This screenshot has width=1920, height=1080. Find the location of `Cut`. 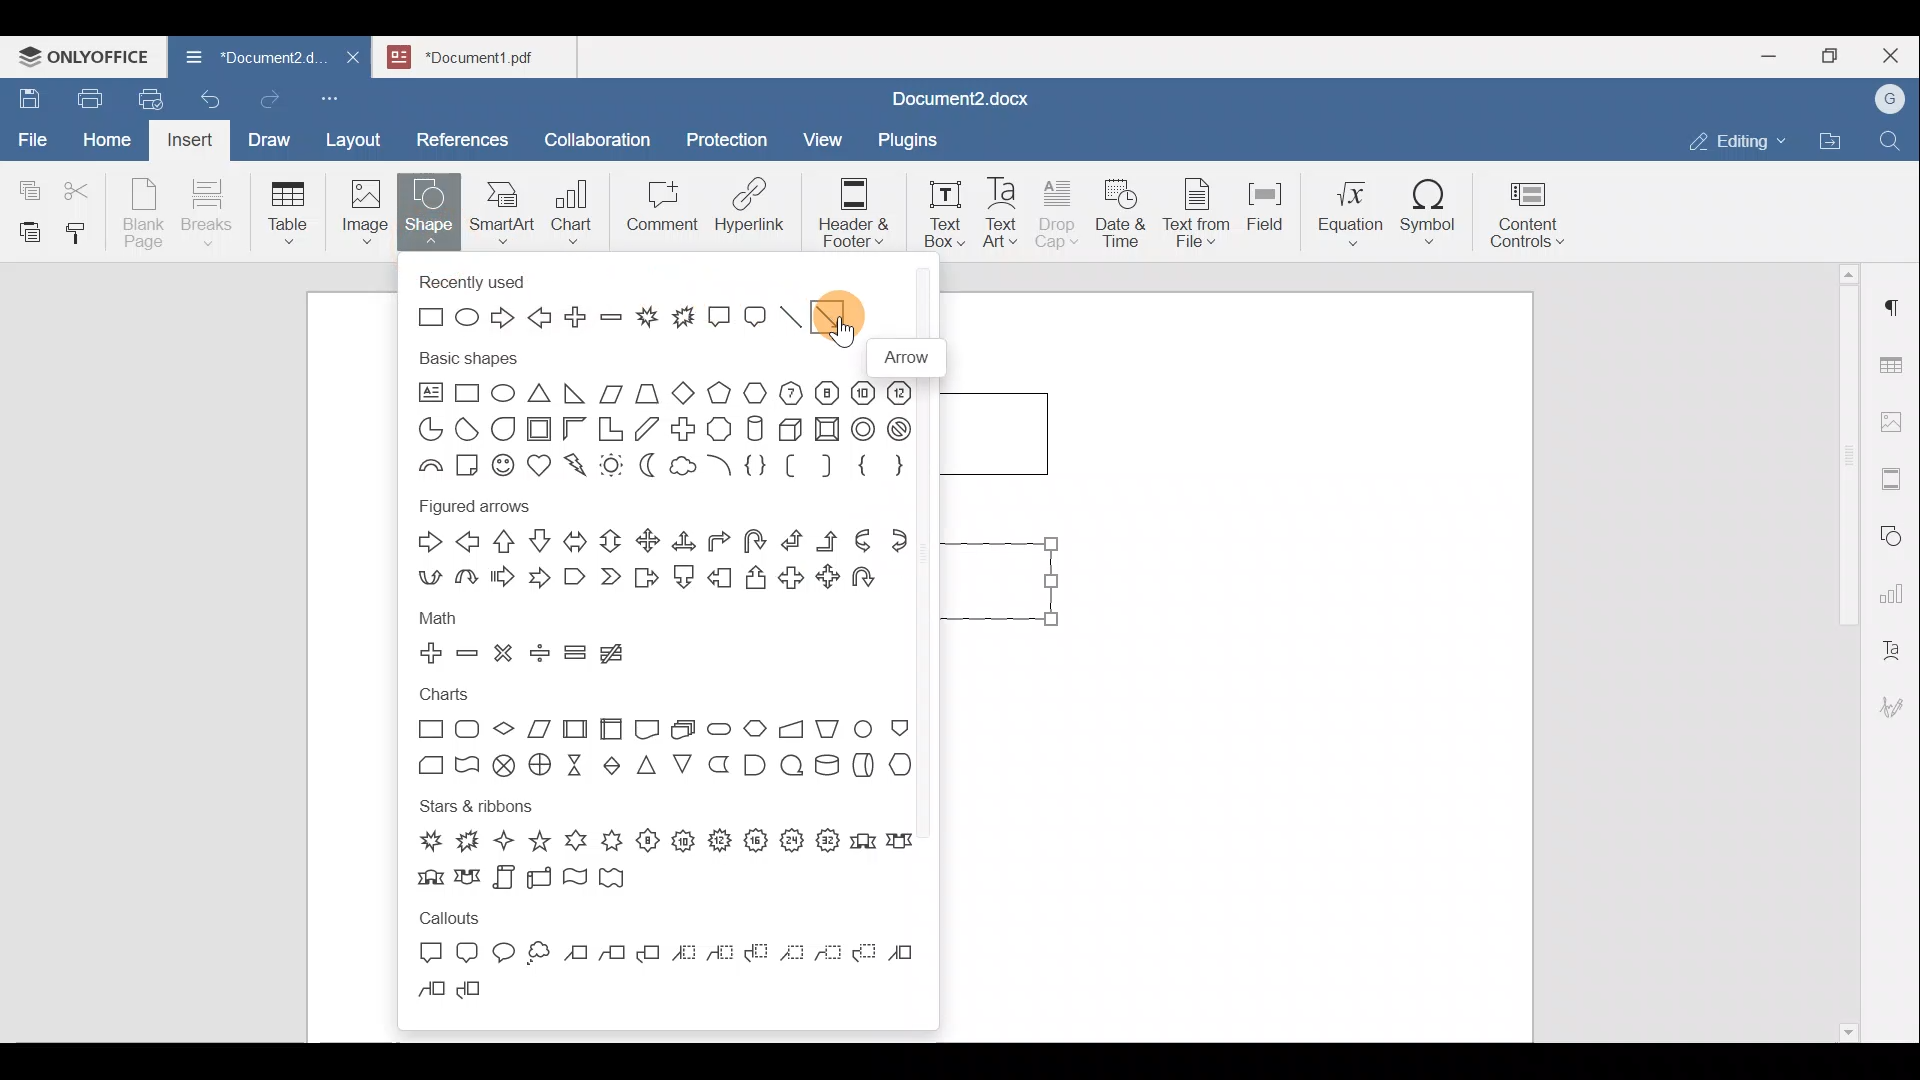

Cut is located at coordinates (84, 186).